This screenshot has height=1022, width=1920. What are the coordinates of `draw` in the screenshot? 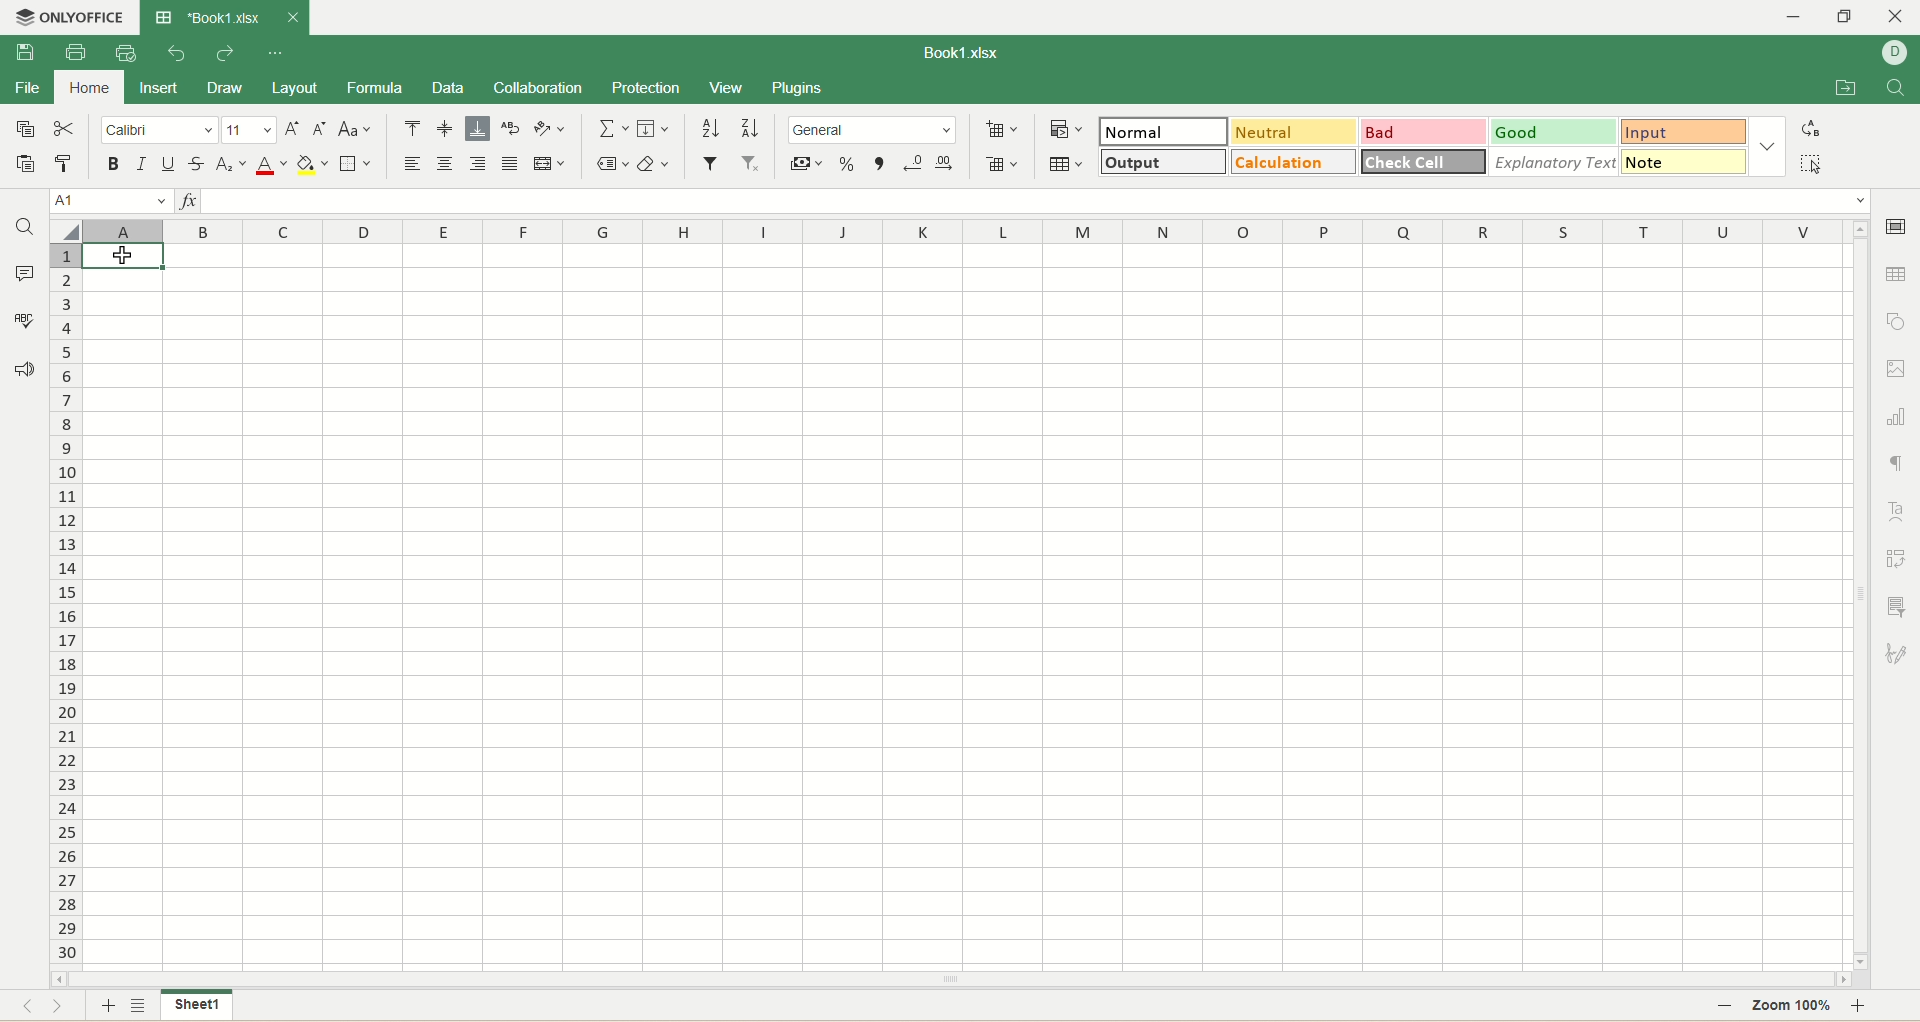 It's located at (223, 89).